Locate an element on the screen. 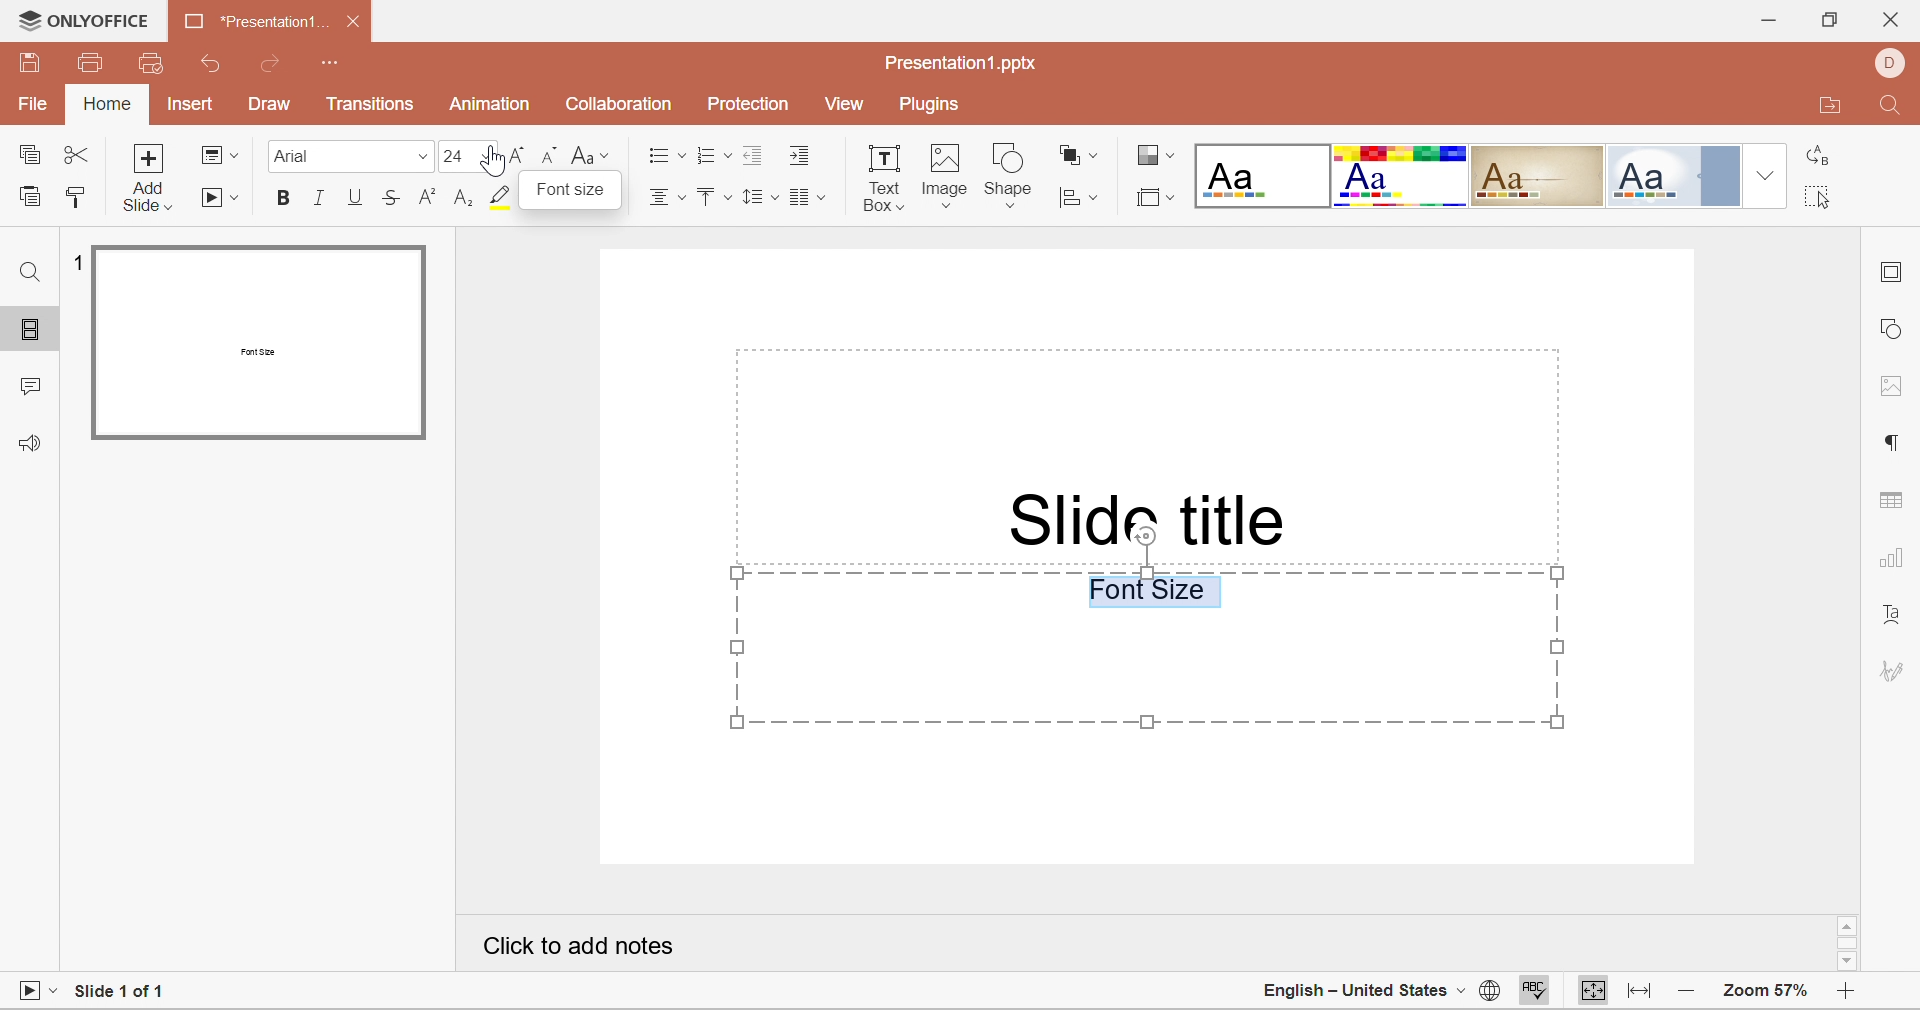 This screenshot has height=1010, width=1920. image settings is located at coordinates (1893, 386).